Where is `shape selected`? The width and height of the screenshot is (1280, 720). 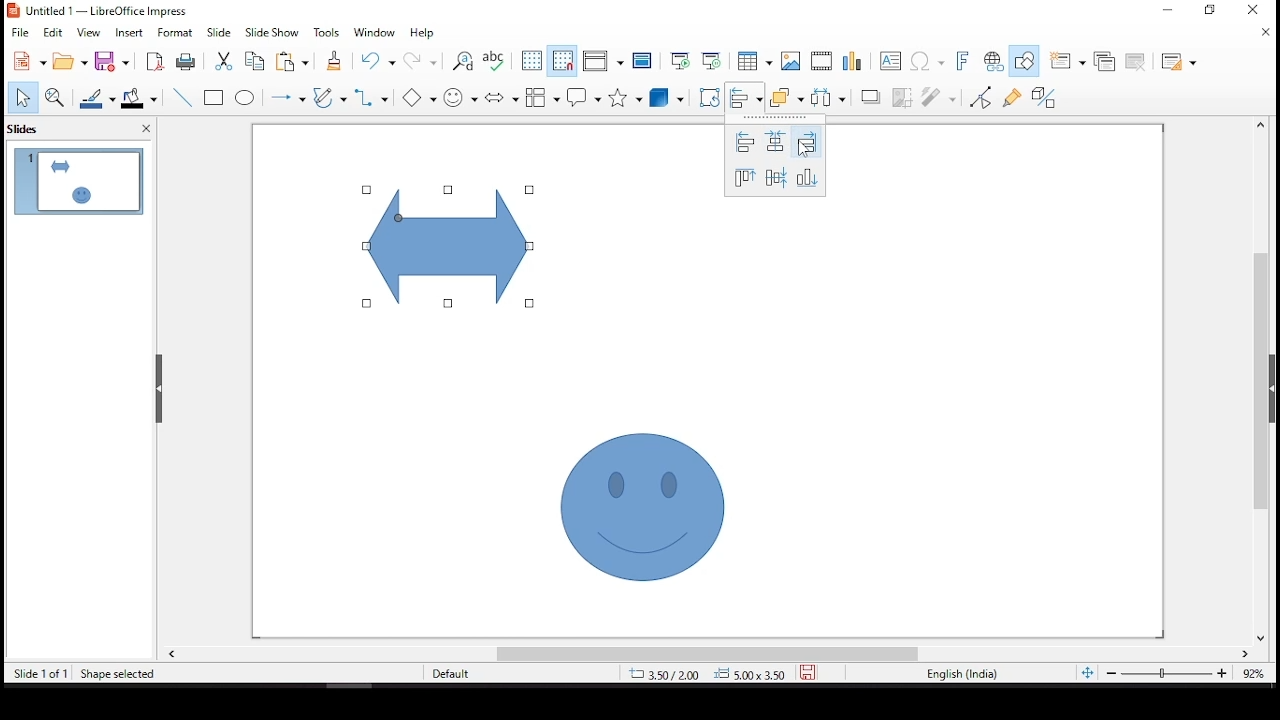 shape selected is located at coordinates (114, 674).